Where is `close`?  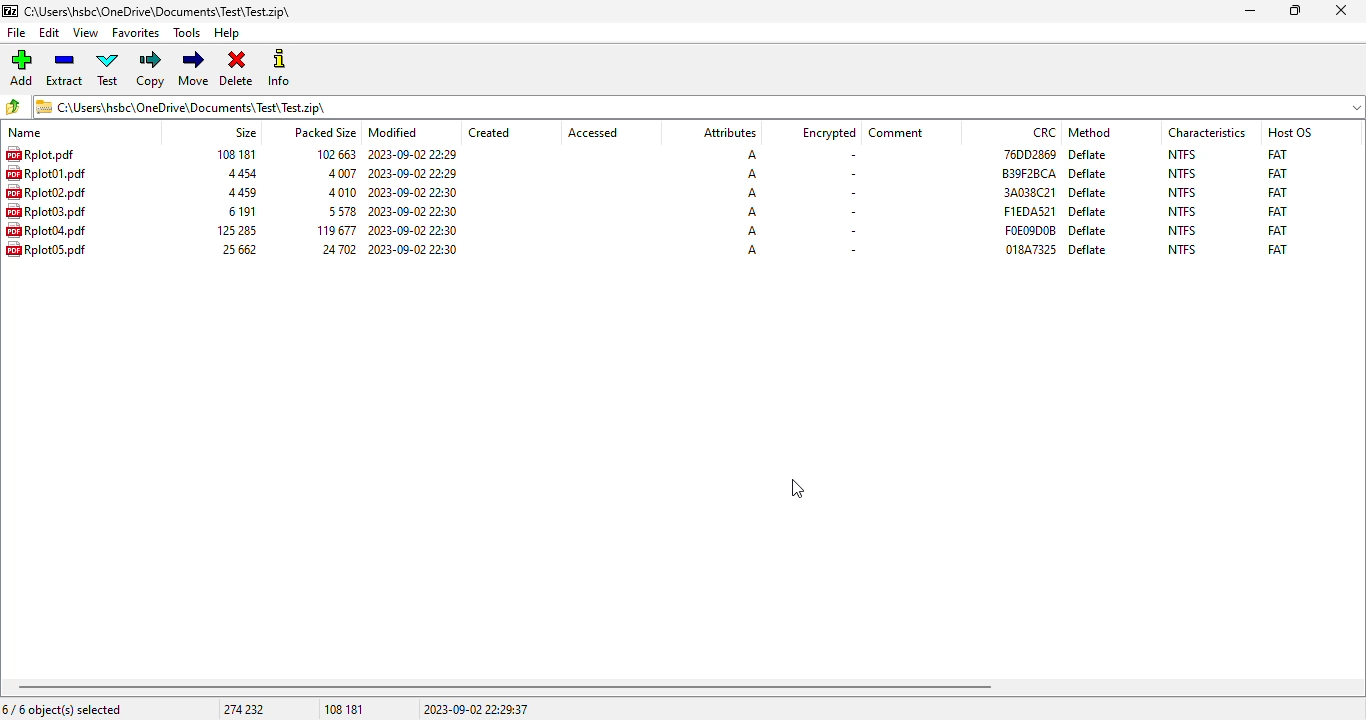
close is located at coordinates (1340, 10).